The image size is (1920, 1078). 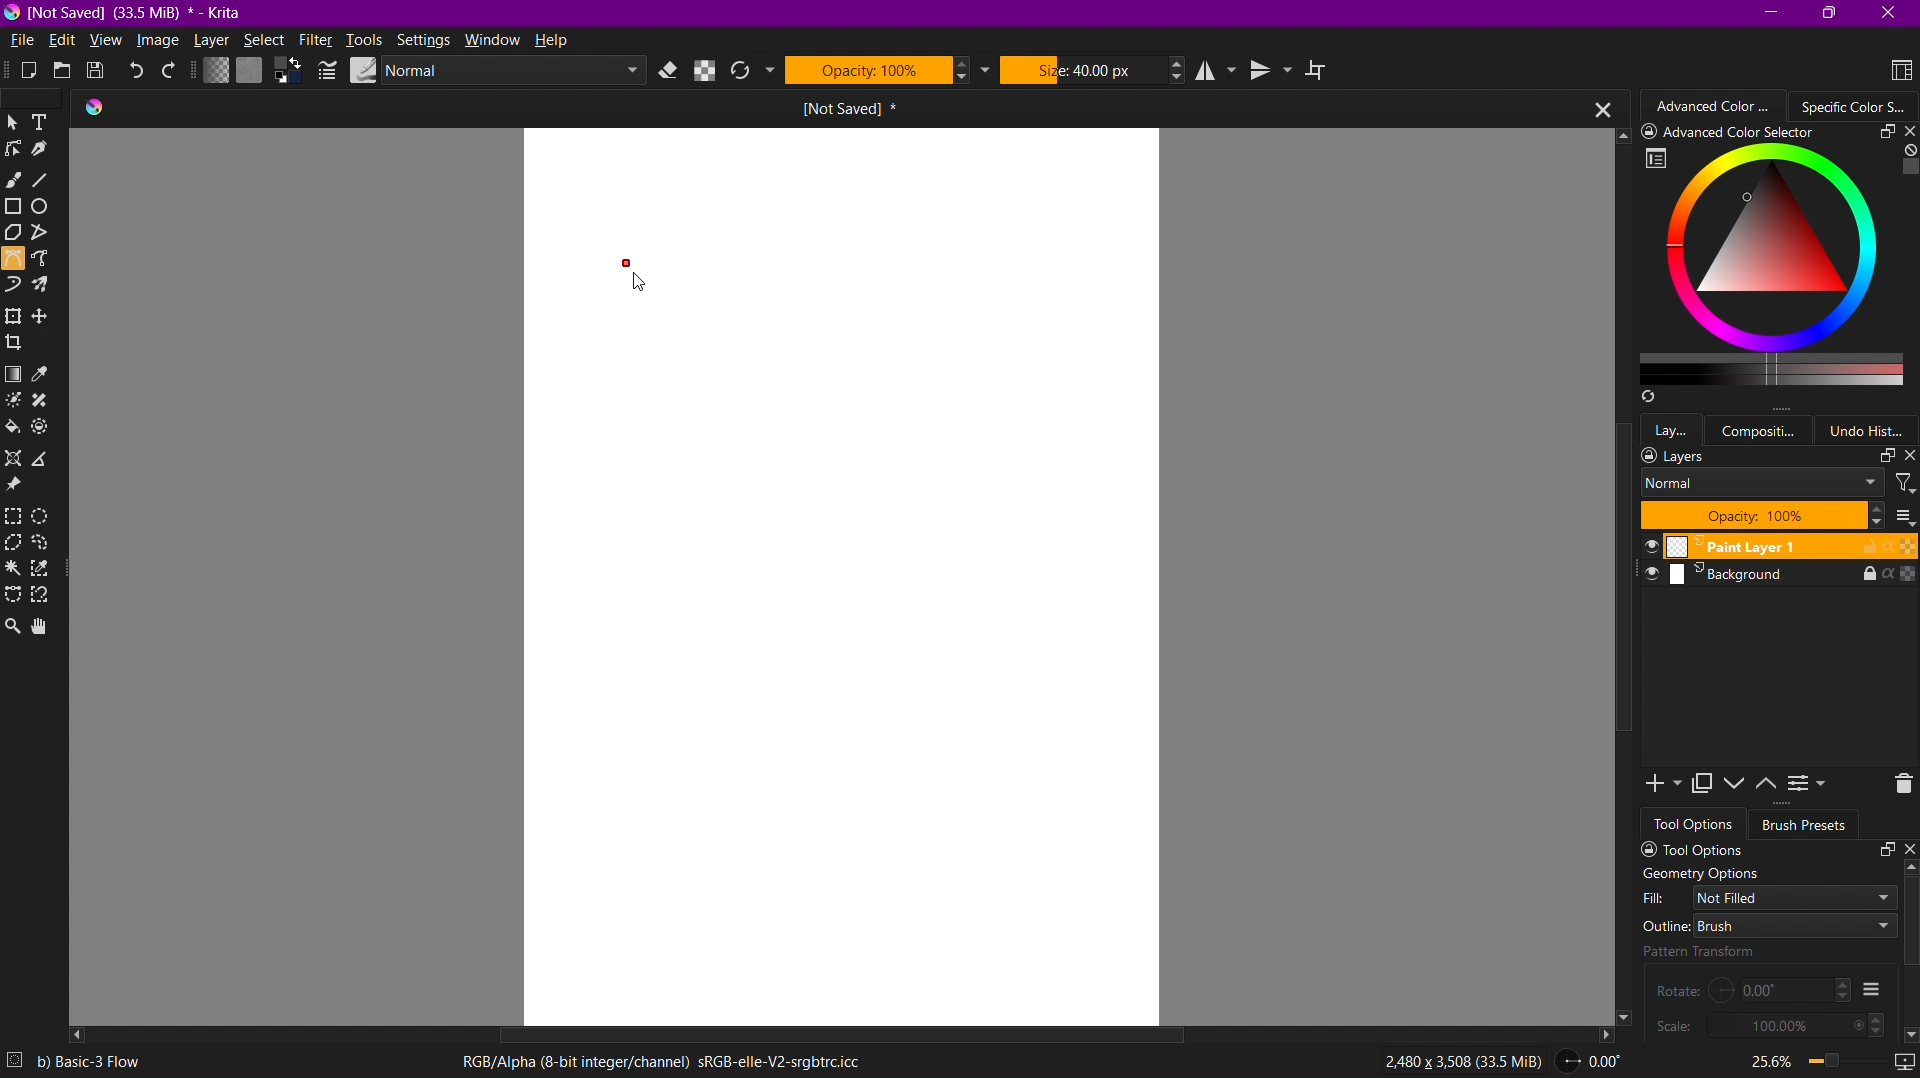 What do you see at coordinates (1778, 456) in the screenshot?
I see `Layers` at bounding box center [1778, 456].